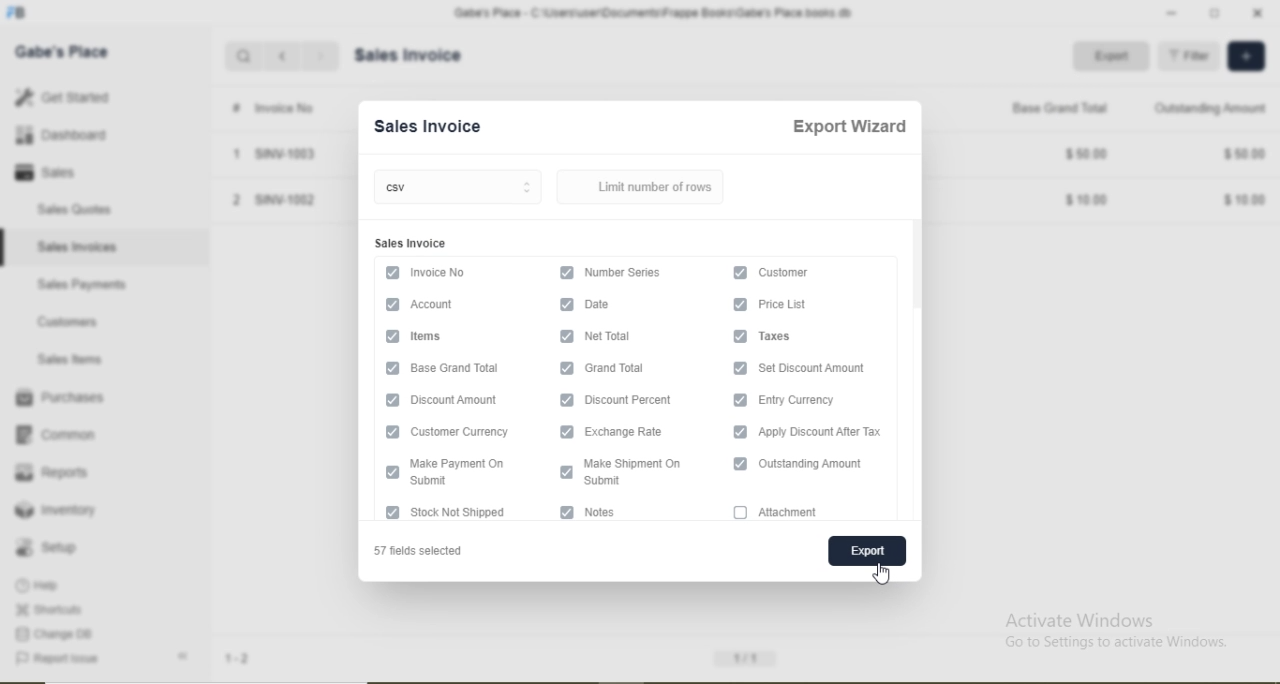 This screenshot has width=1280, height=684. I want to click on checkbox, so click(392, 337).